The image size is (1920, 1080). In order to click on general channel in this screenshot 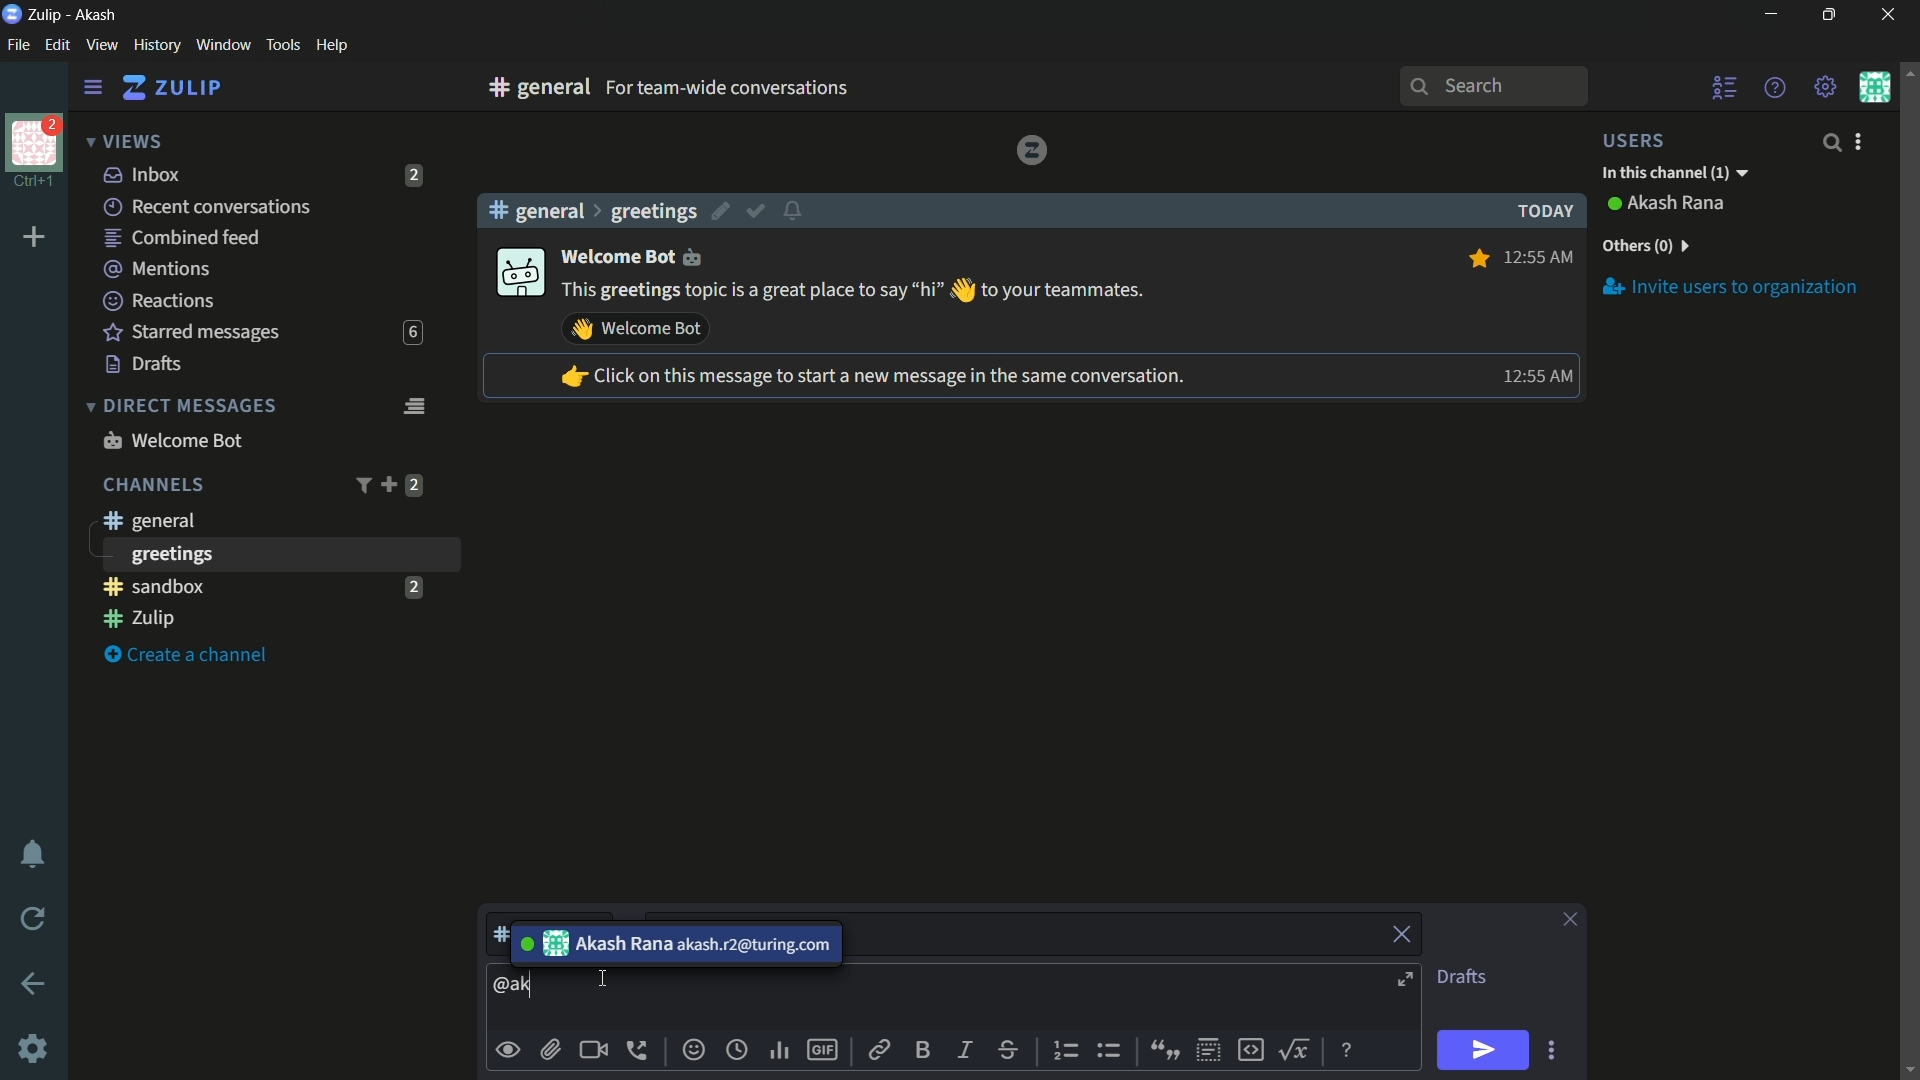, I will do `click(147, 520)`.